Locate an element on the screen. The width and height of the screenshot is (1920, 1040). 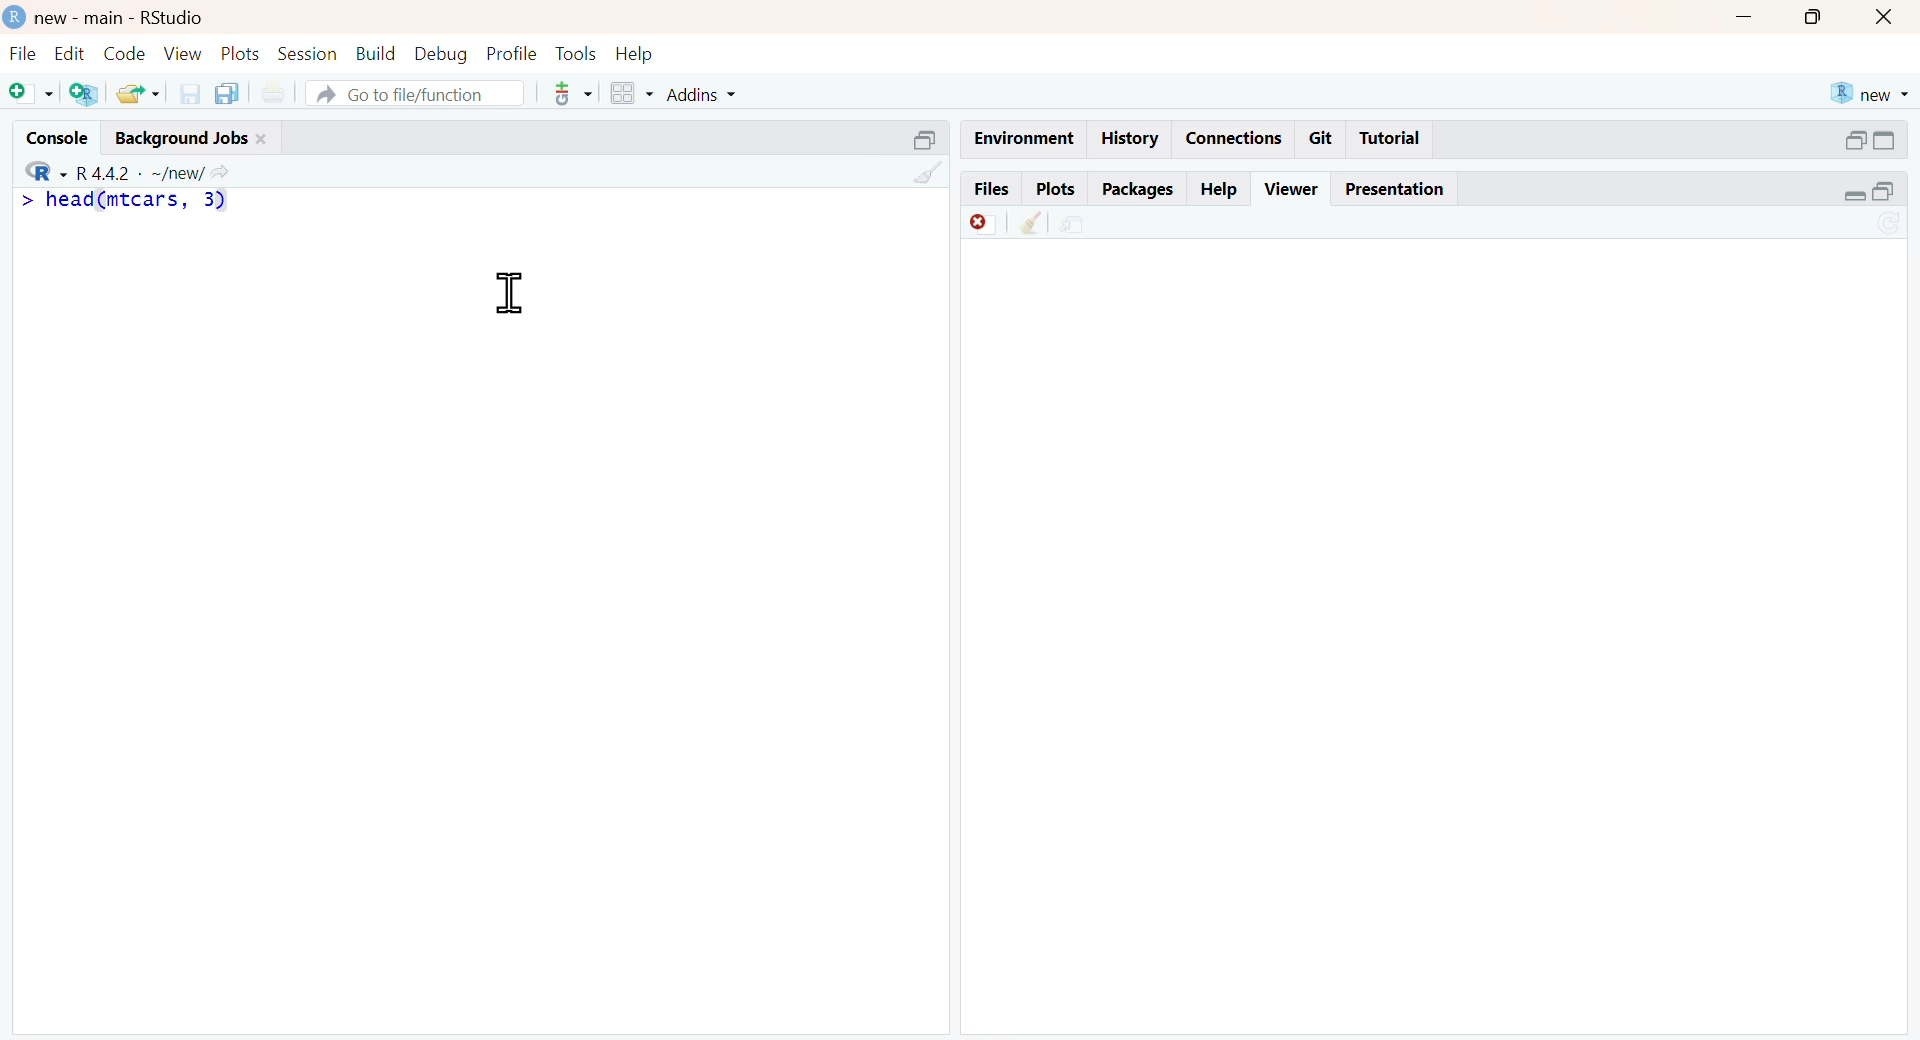
Create new project is located at coordinates (81, 94).